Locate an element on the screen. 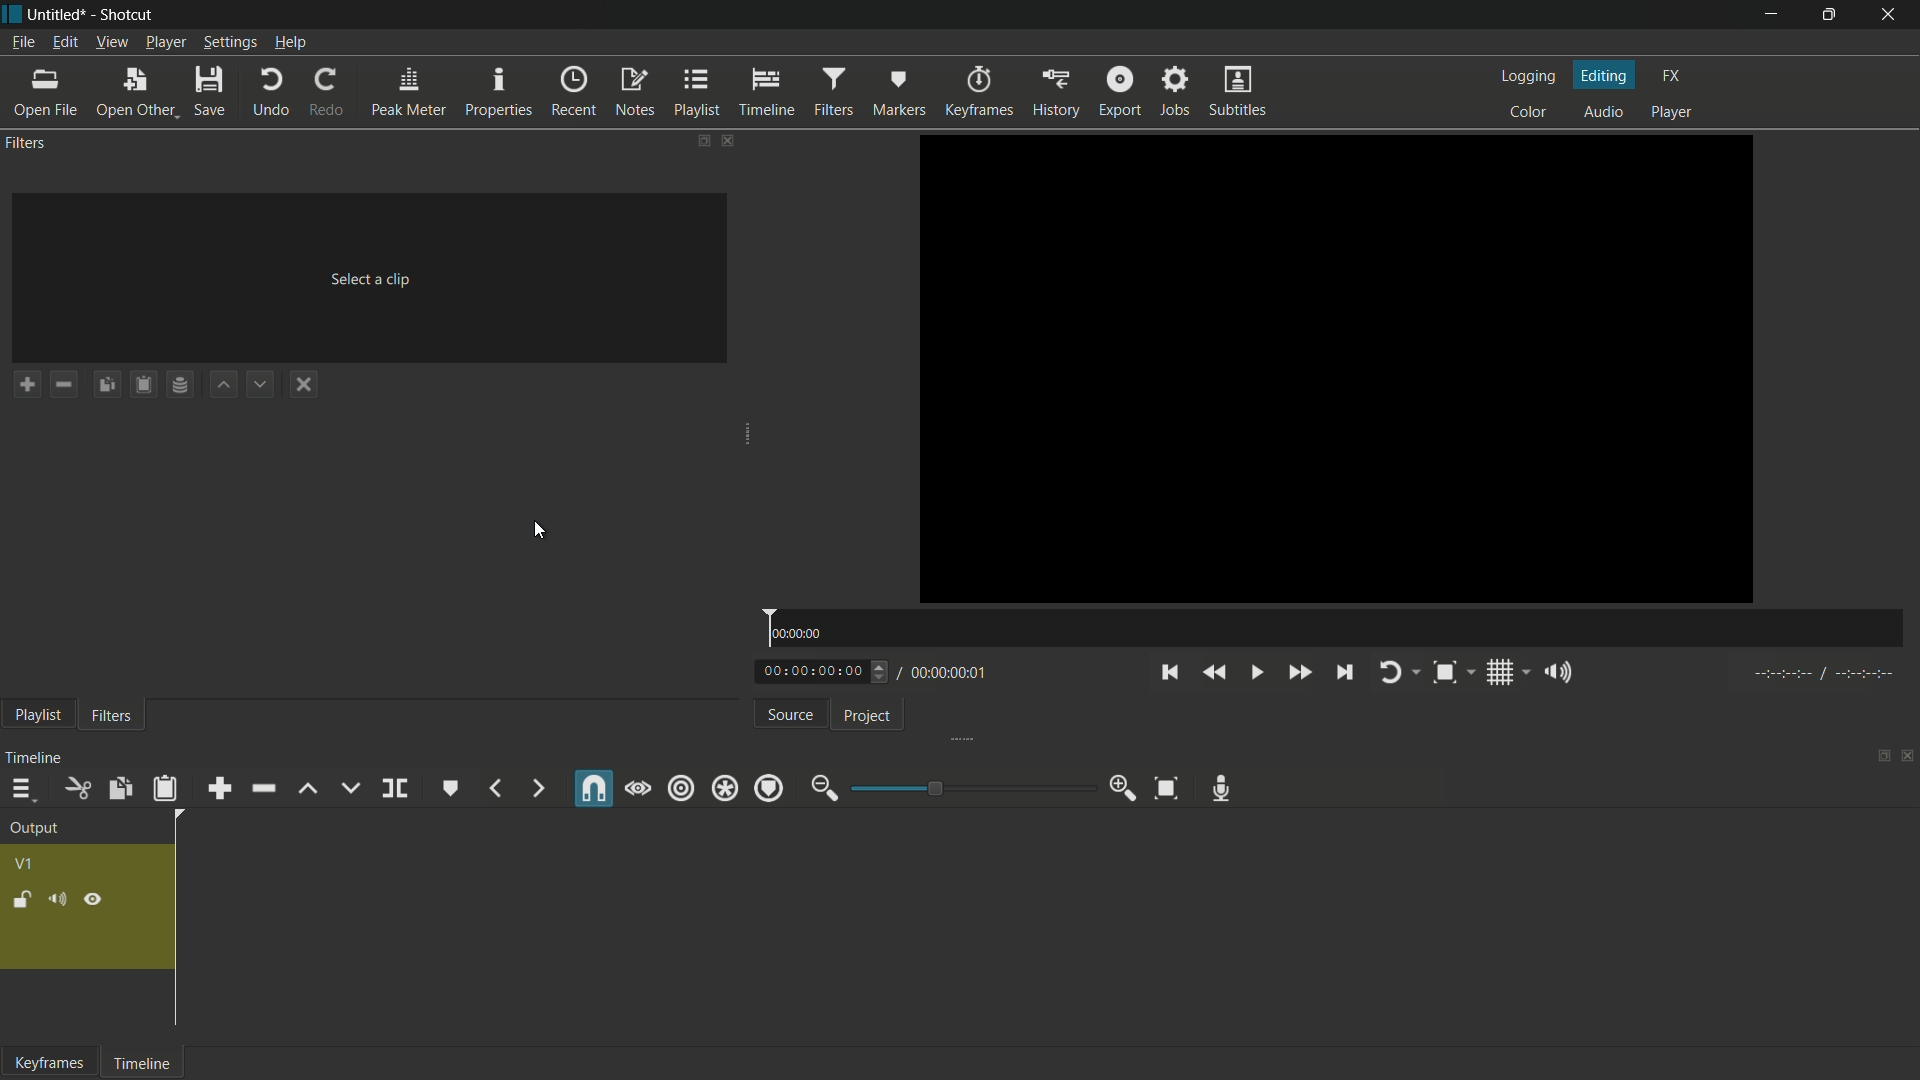 The height and width of the screenshot is (1080, 1920). move filter down is located at coordinates (260, 384).